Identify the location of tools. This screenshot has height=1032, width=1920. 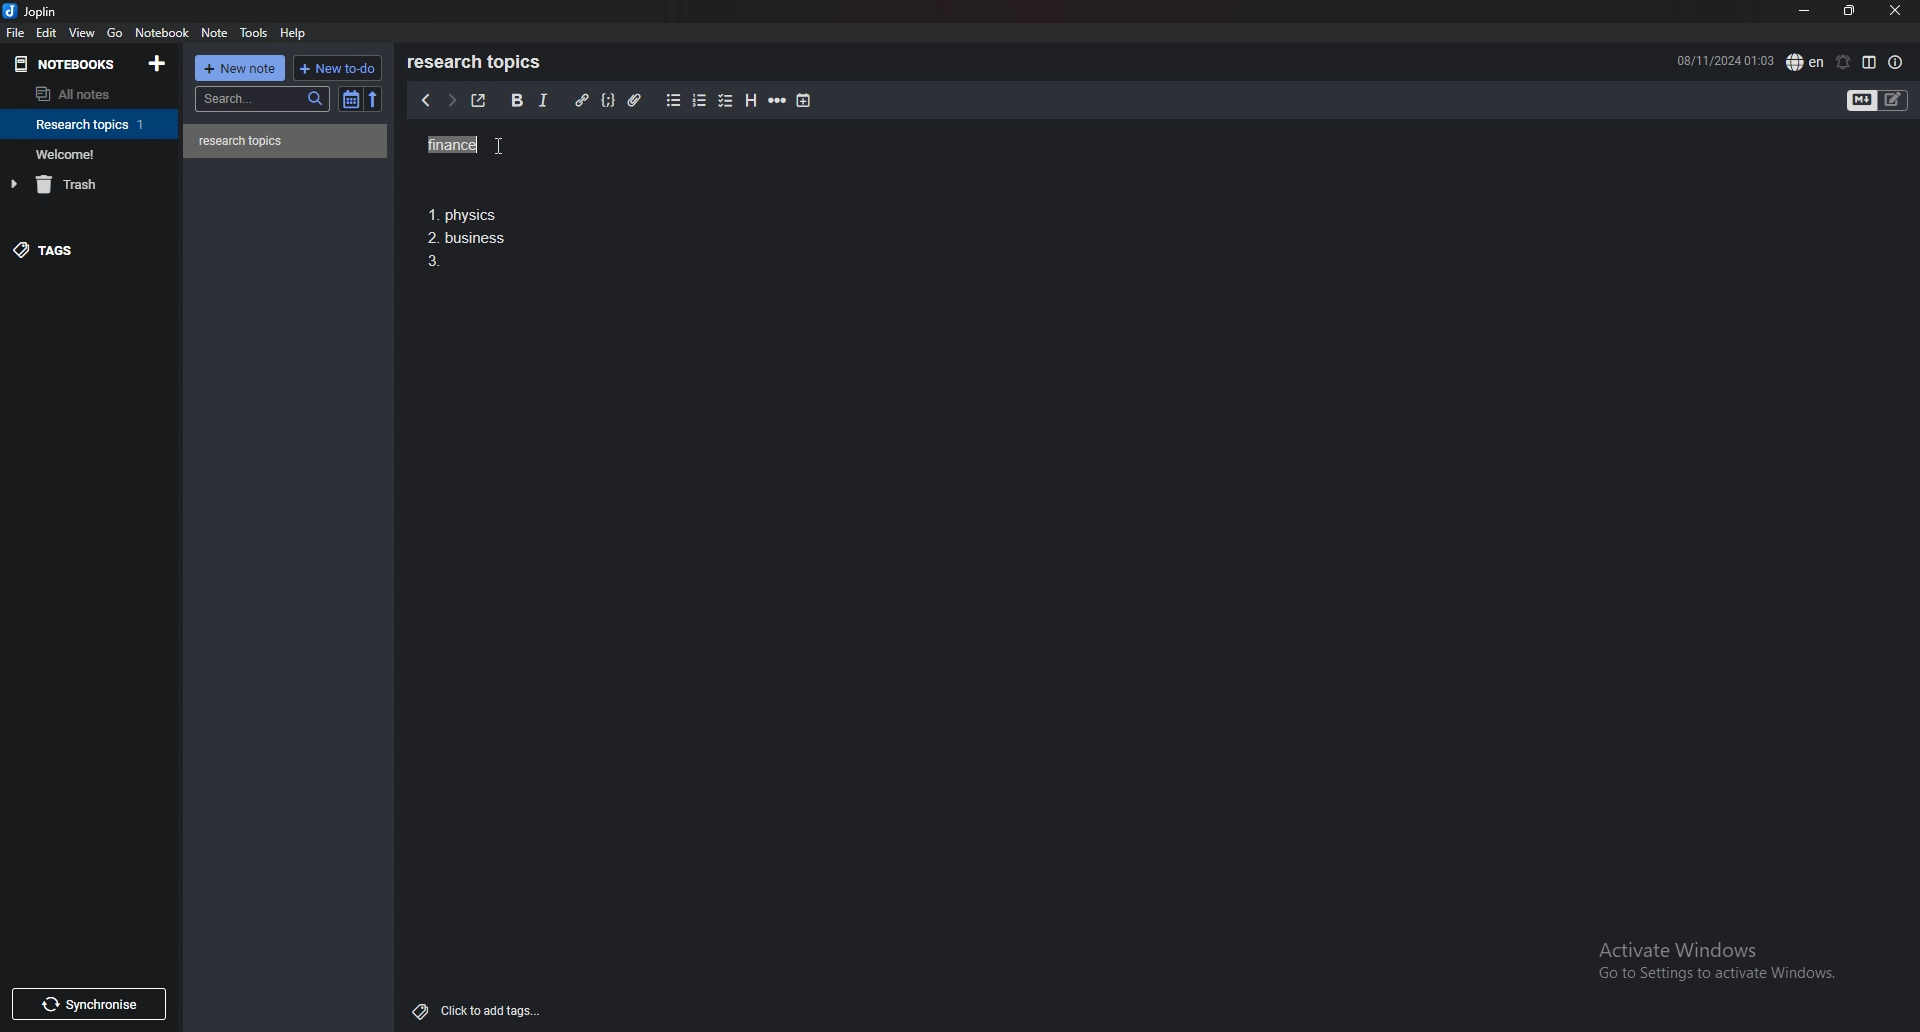
(254, 33).